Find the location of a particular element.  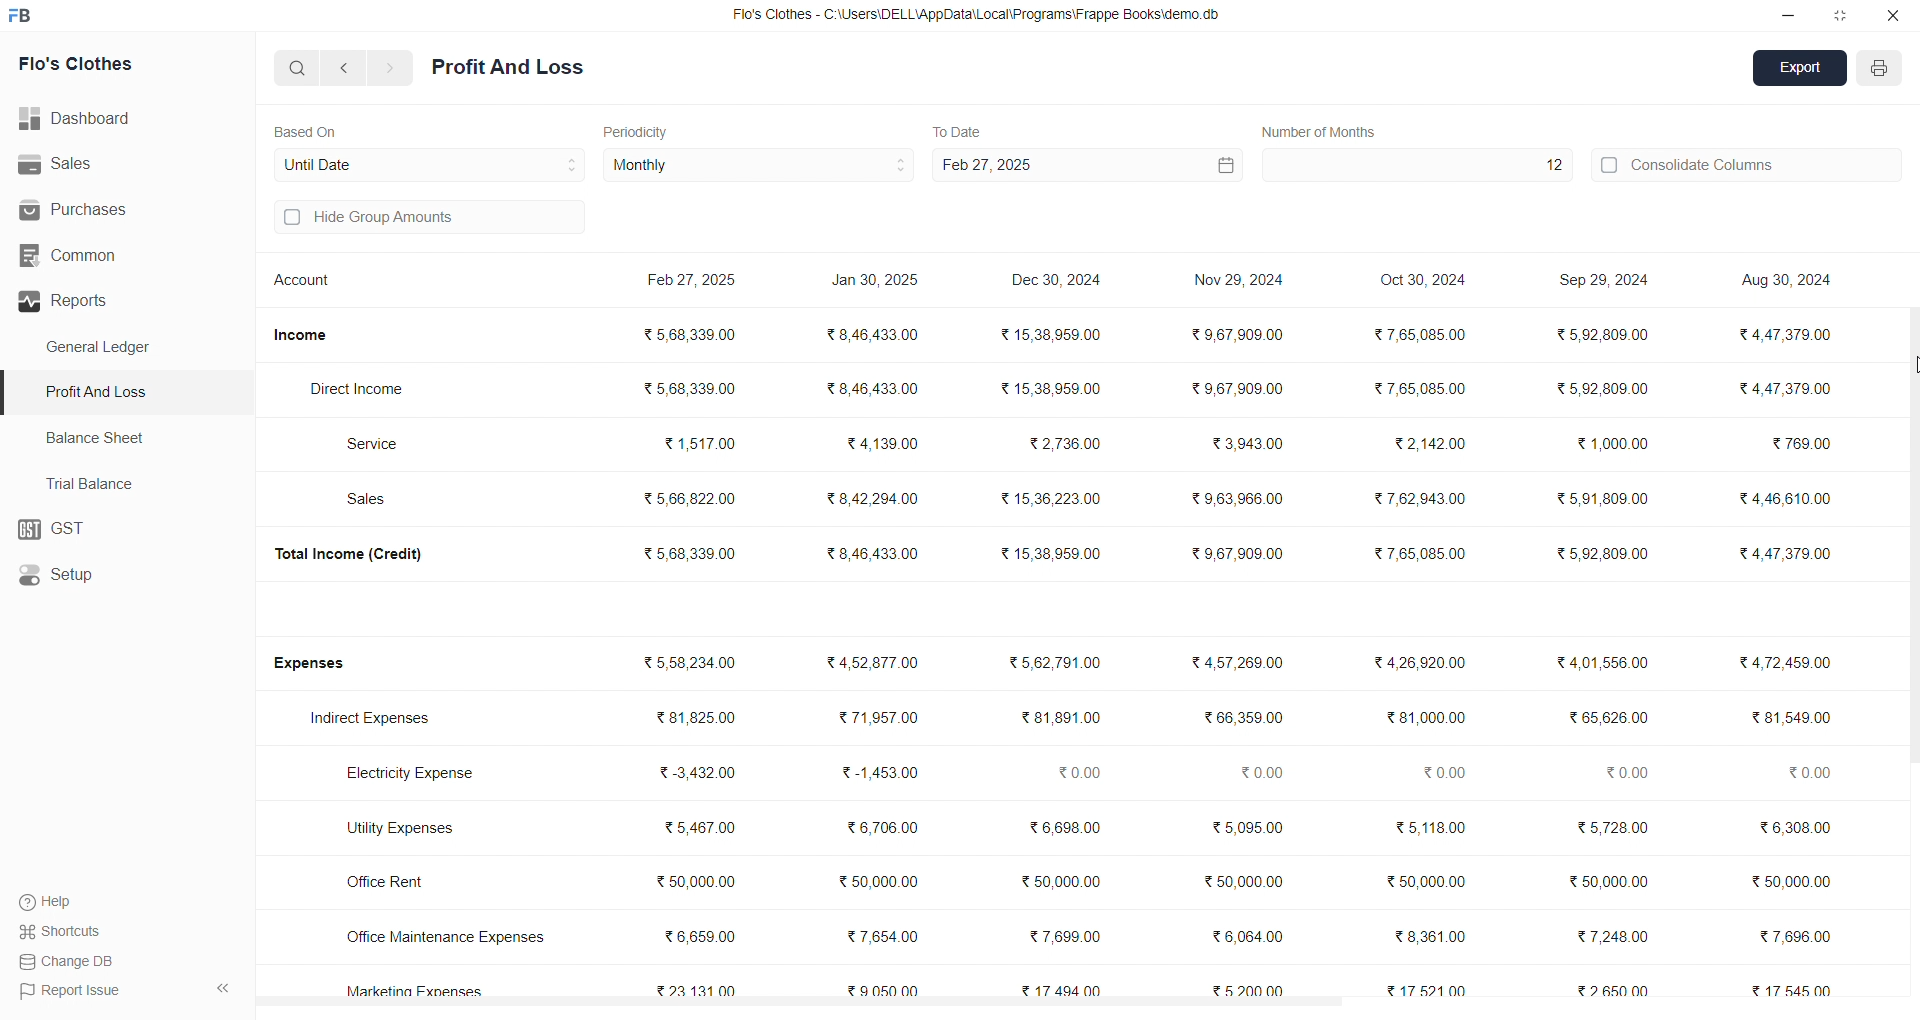

Balance Sheet is located at coordinates (98, 436).